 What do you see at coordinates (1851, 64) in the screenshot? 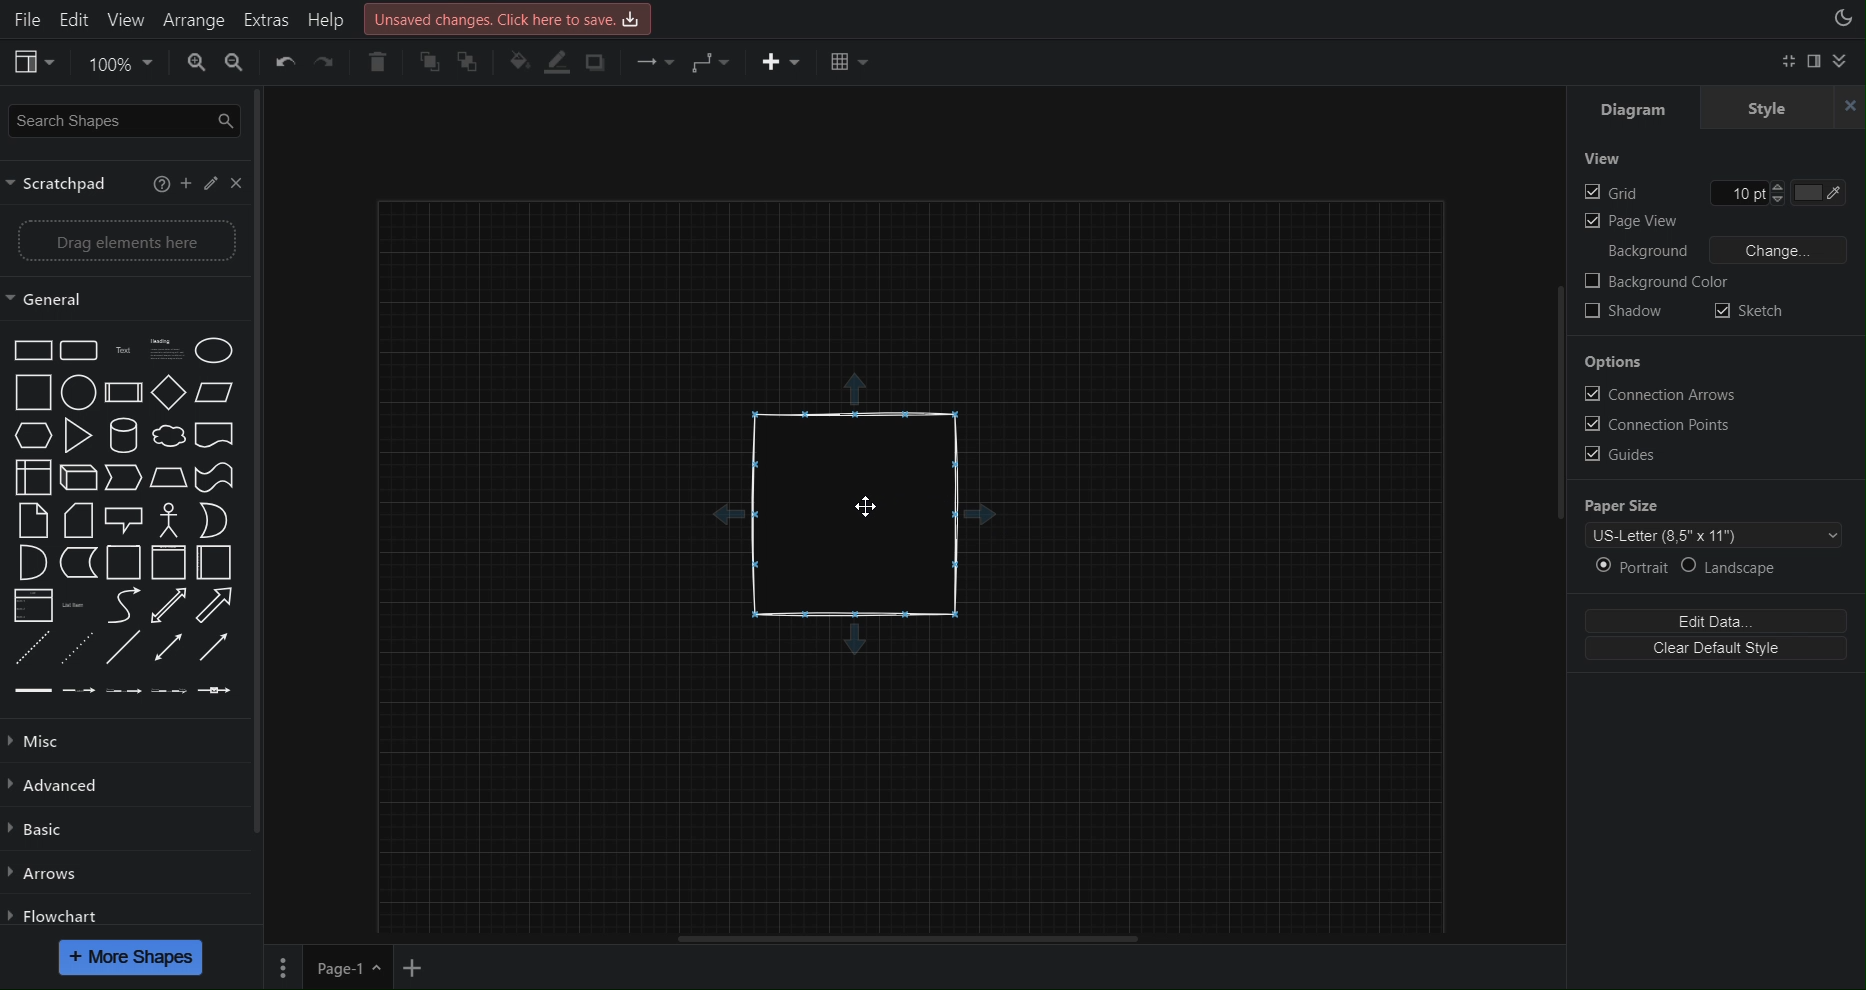
I see `Collapse` at bounding box center [1851, 64].